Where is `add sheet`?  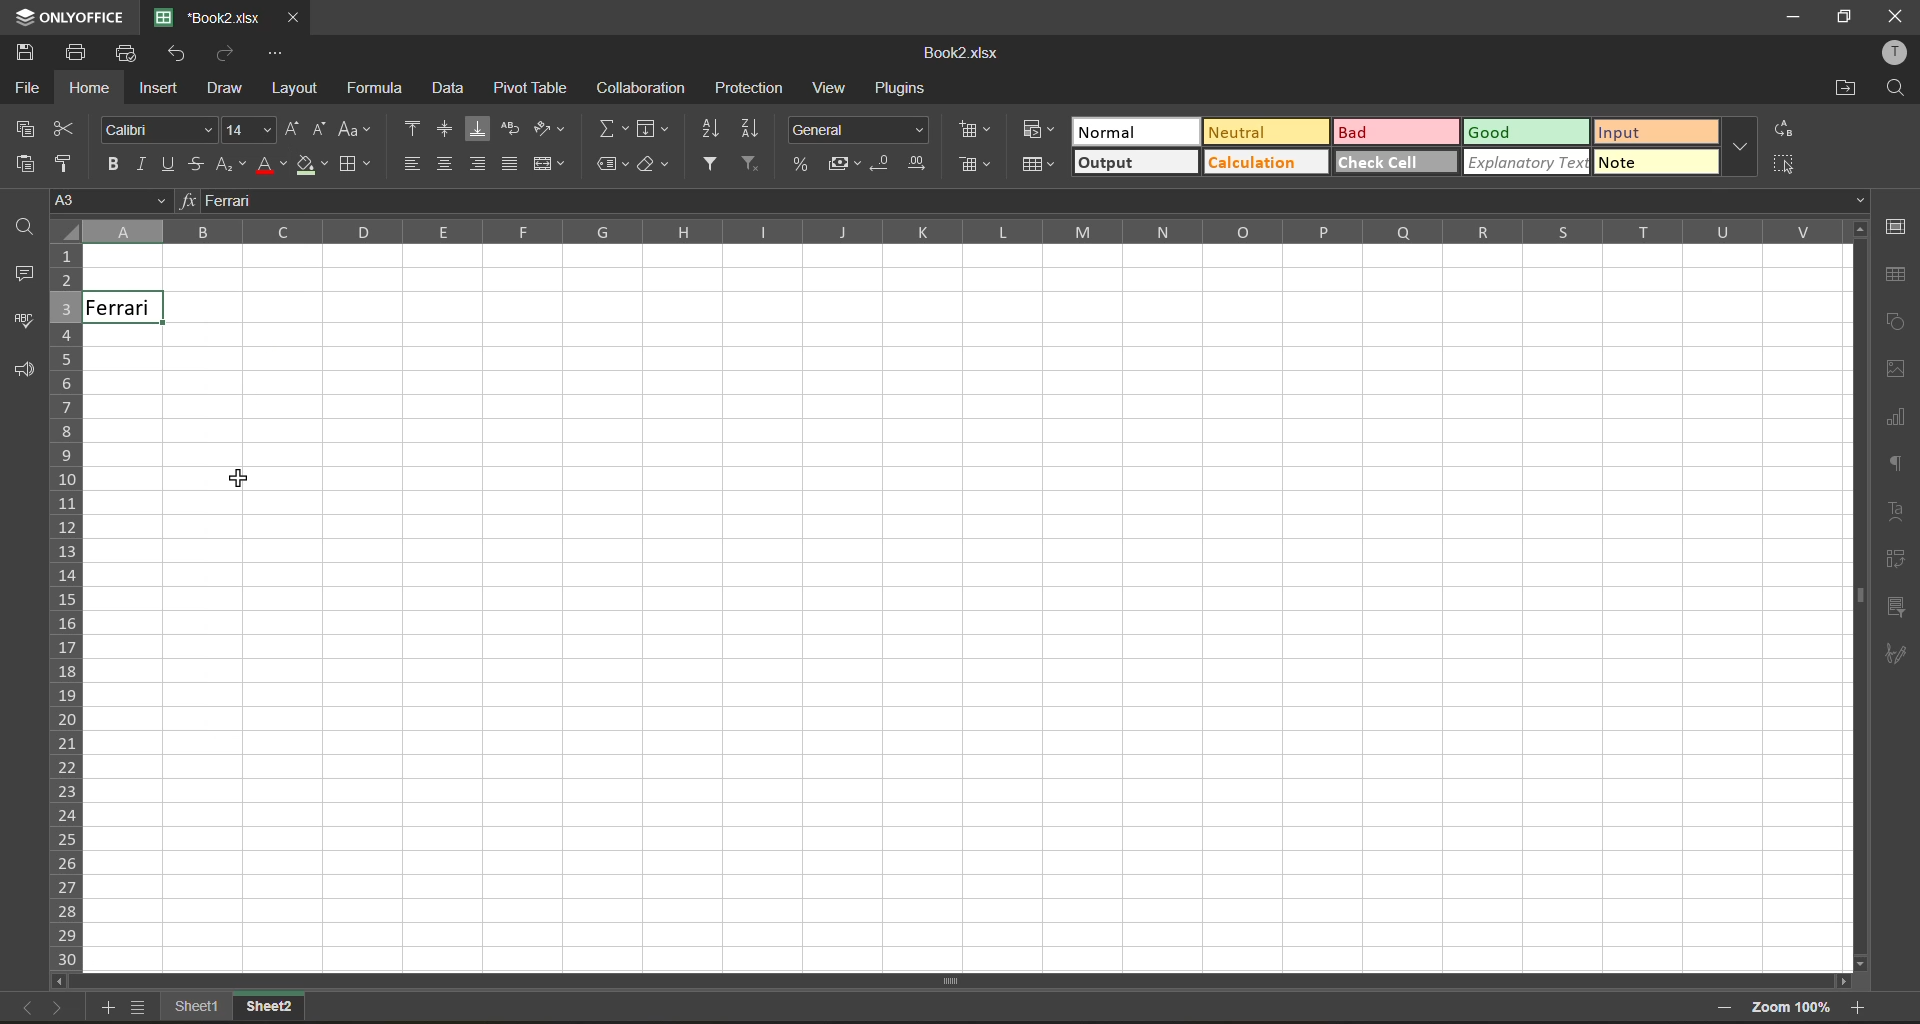 add sheet is located at coordinates (107, 1010).